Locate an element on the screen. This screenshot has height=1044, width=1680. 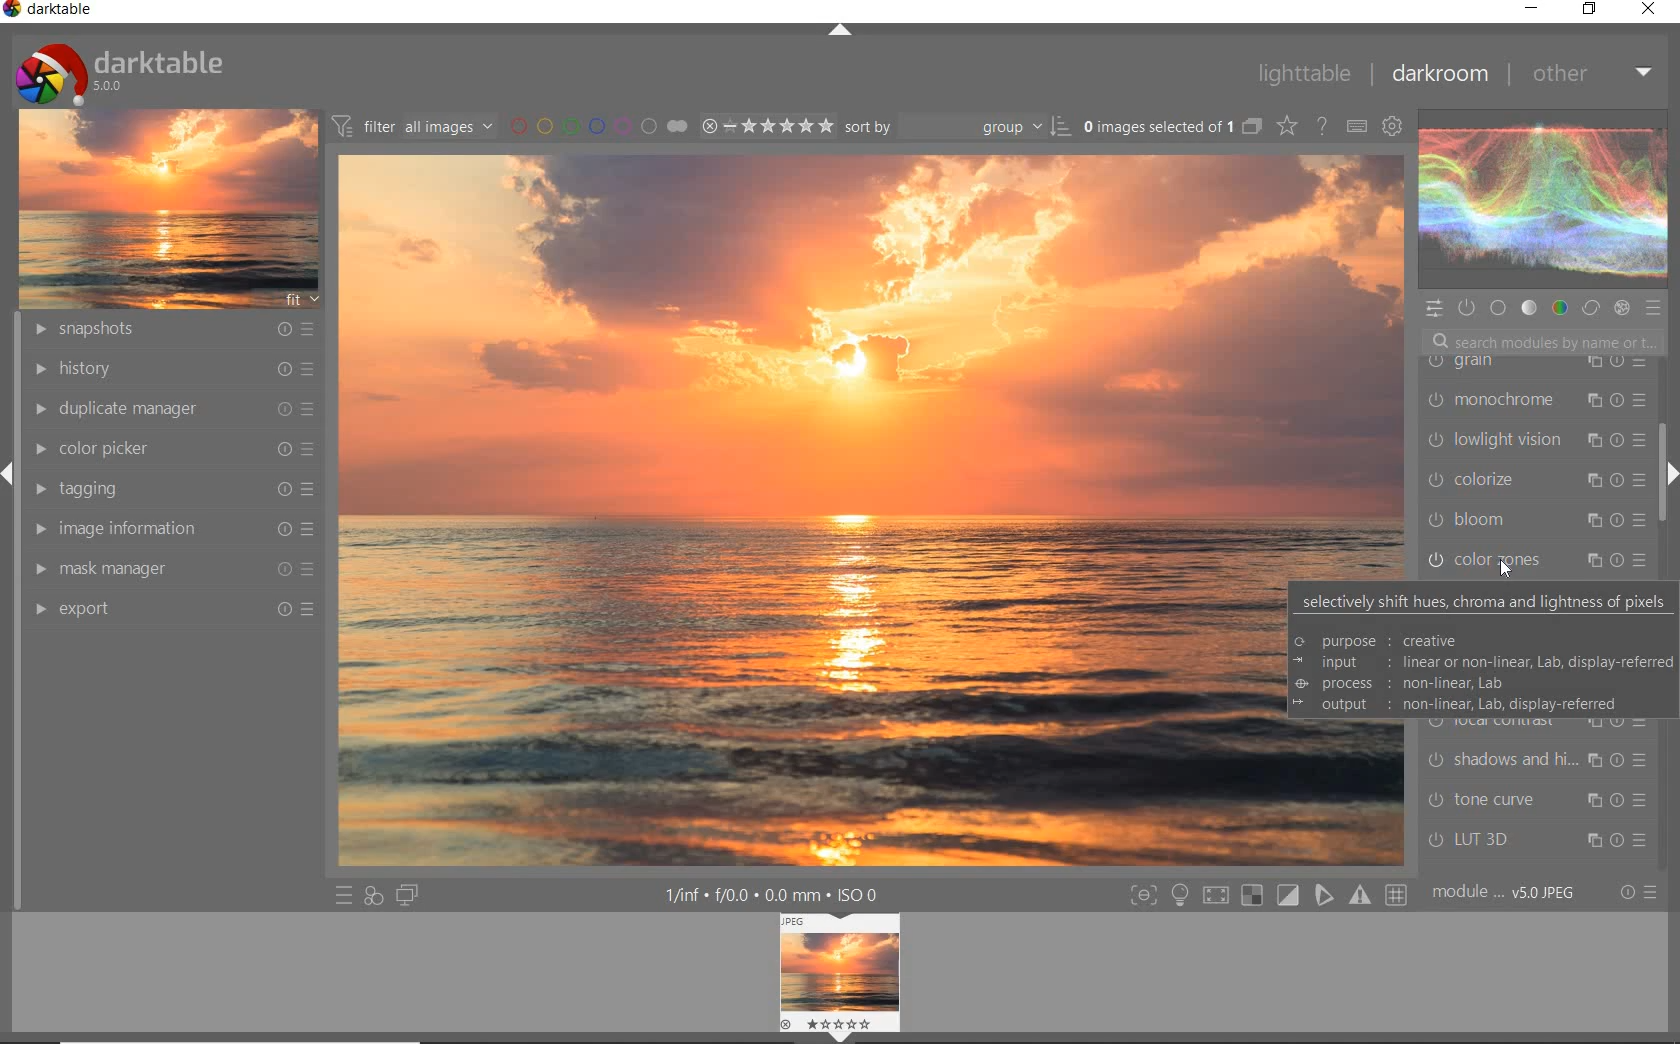
show global preference is located at coordinates (1394, 125).